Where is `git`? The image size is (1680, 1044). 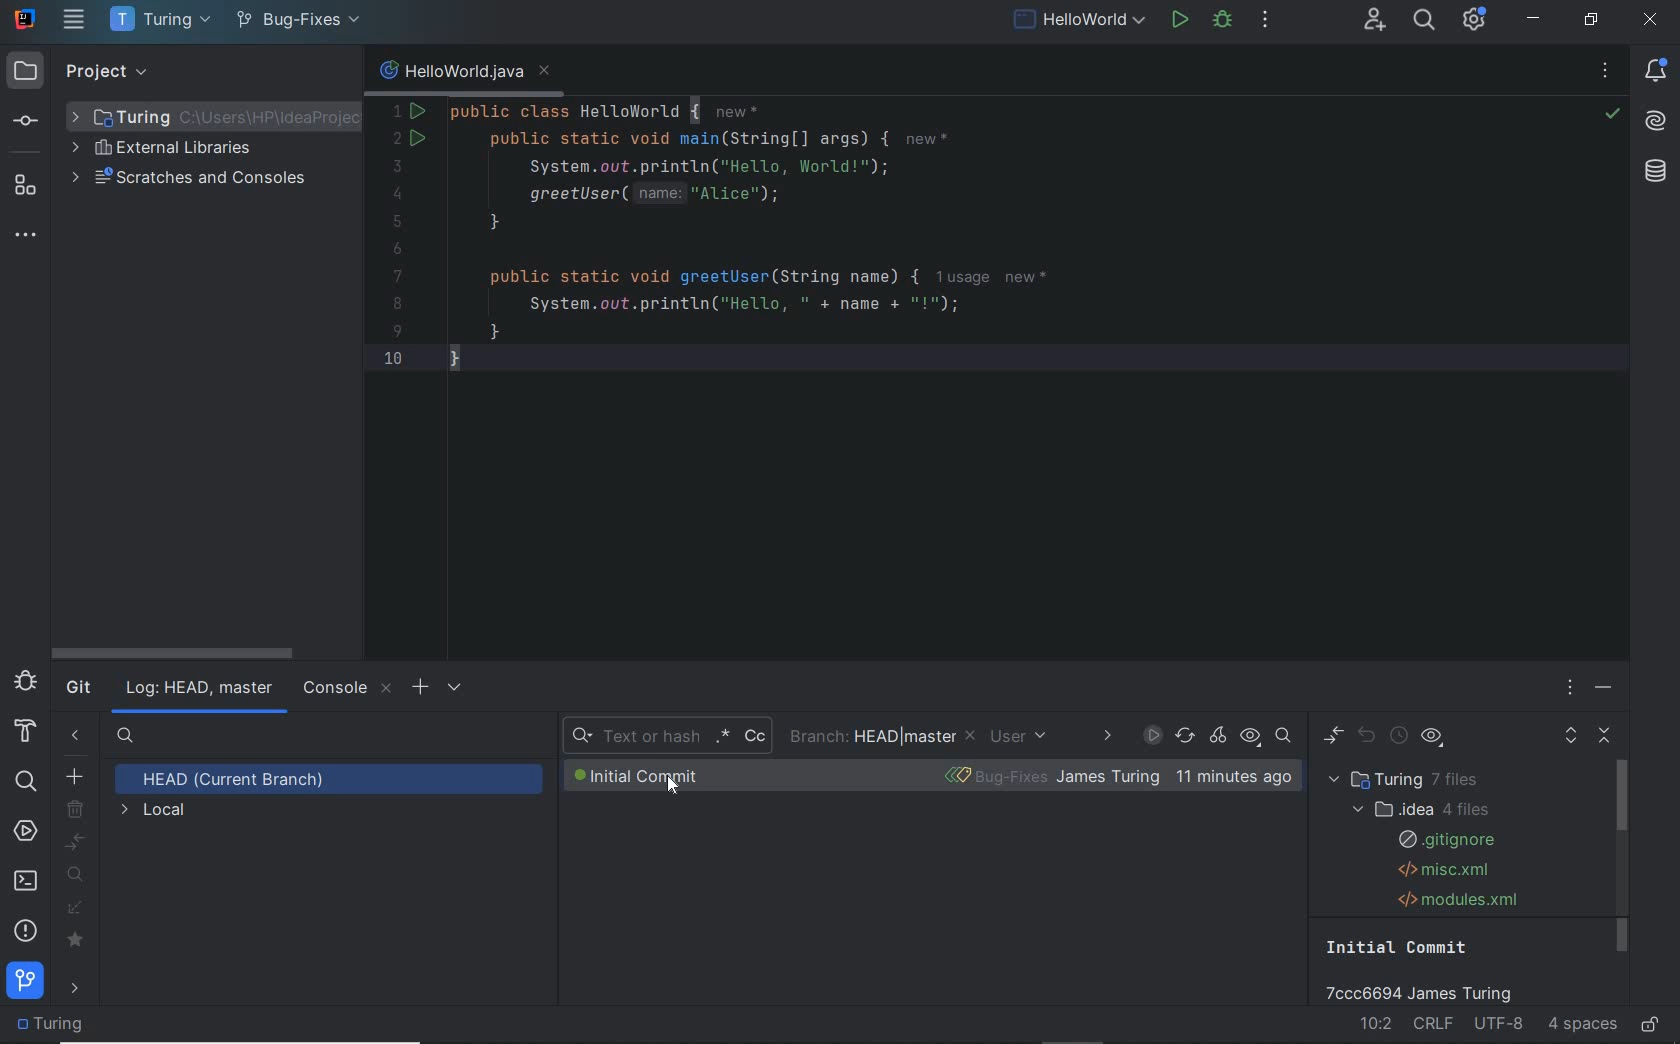
git is located at coordinates (26, 985).